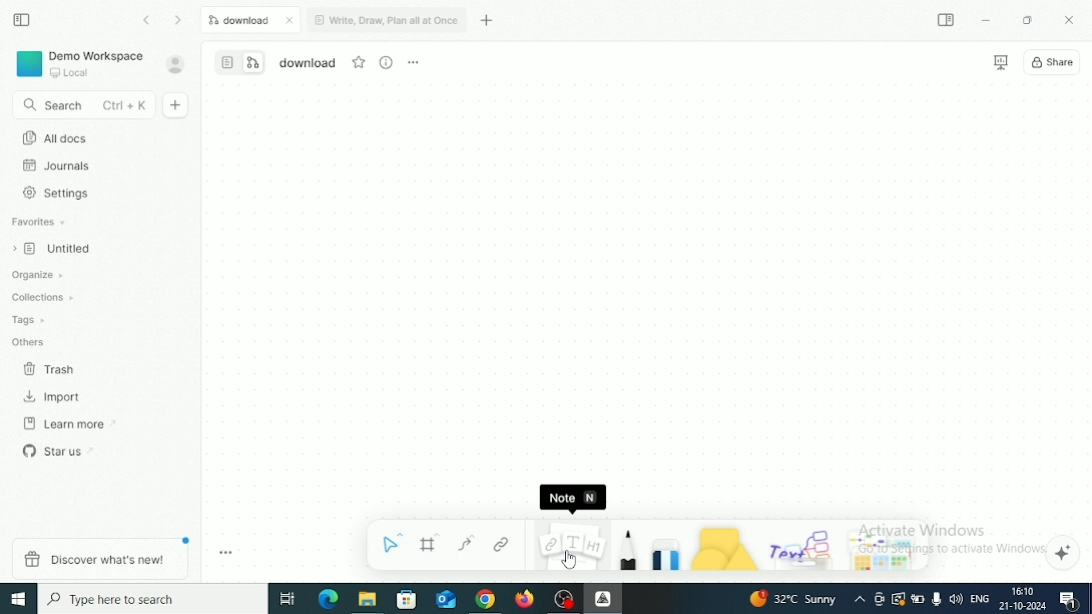  I want to click on Curve, so click(470, 543).